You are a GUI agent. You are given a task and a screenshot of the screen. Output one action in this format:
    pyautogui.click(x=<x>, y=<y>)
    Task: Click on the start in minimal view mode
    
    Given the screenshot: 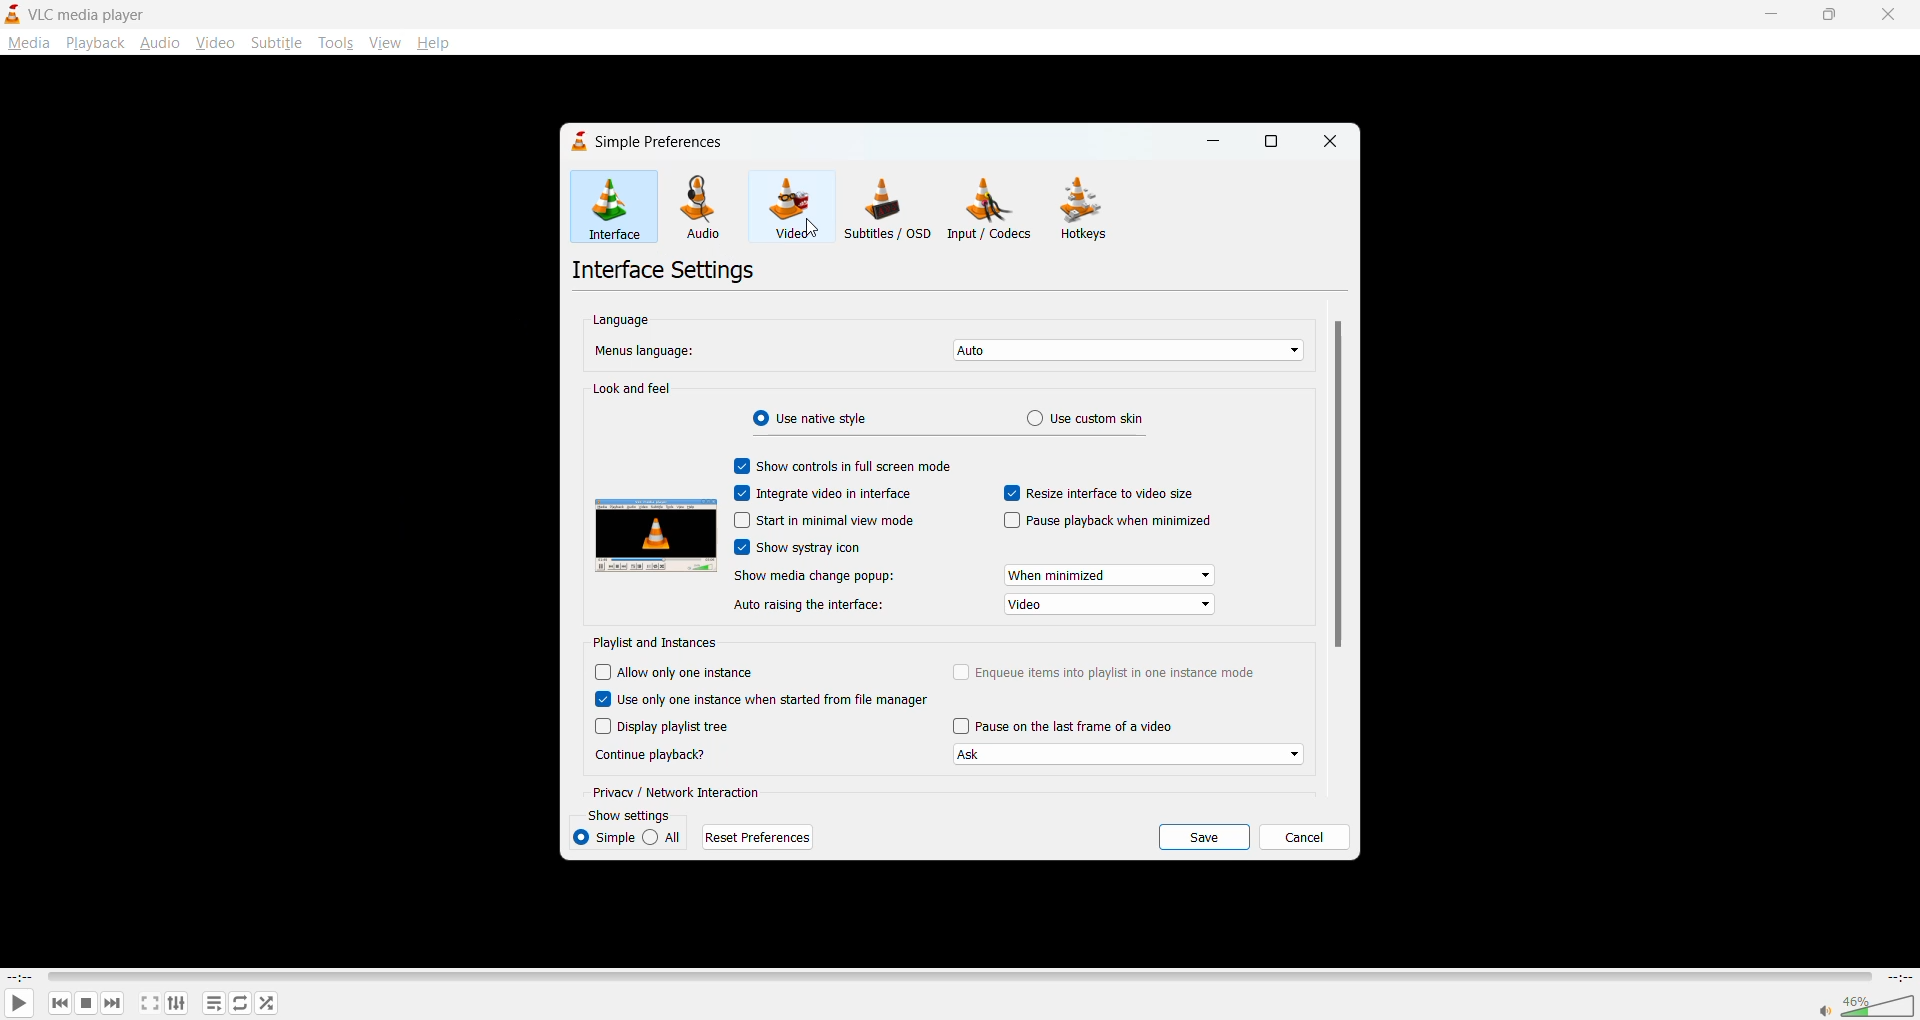 What is the action you would take?
    pyautogui.click(x=825, y=518)
    